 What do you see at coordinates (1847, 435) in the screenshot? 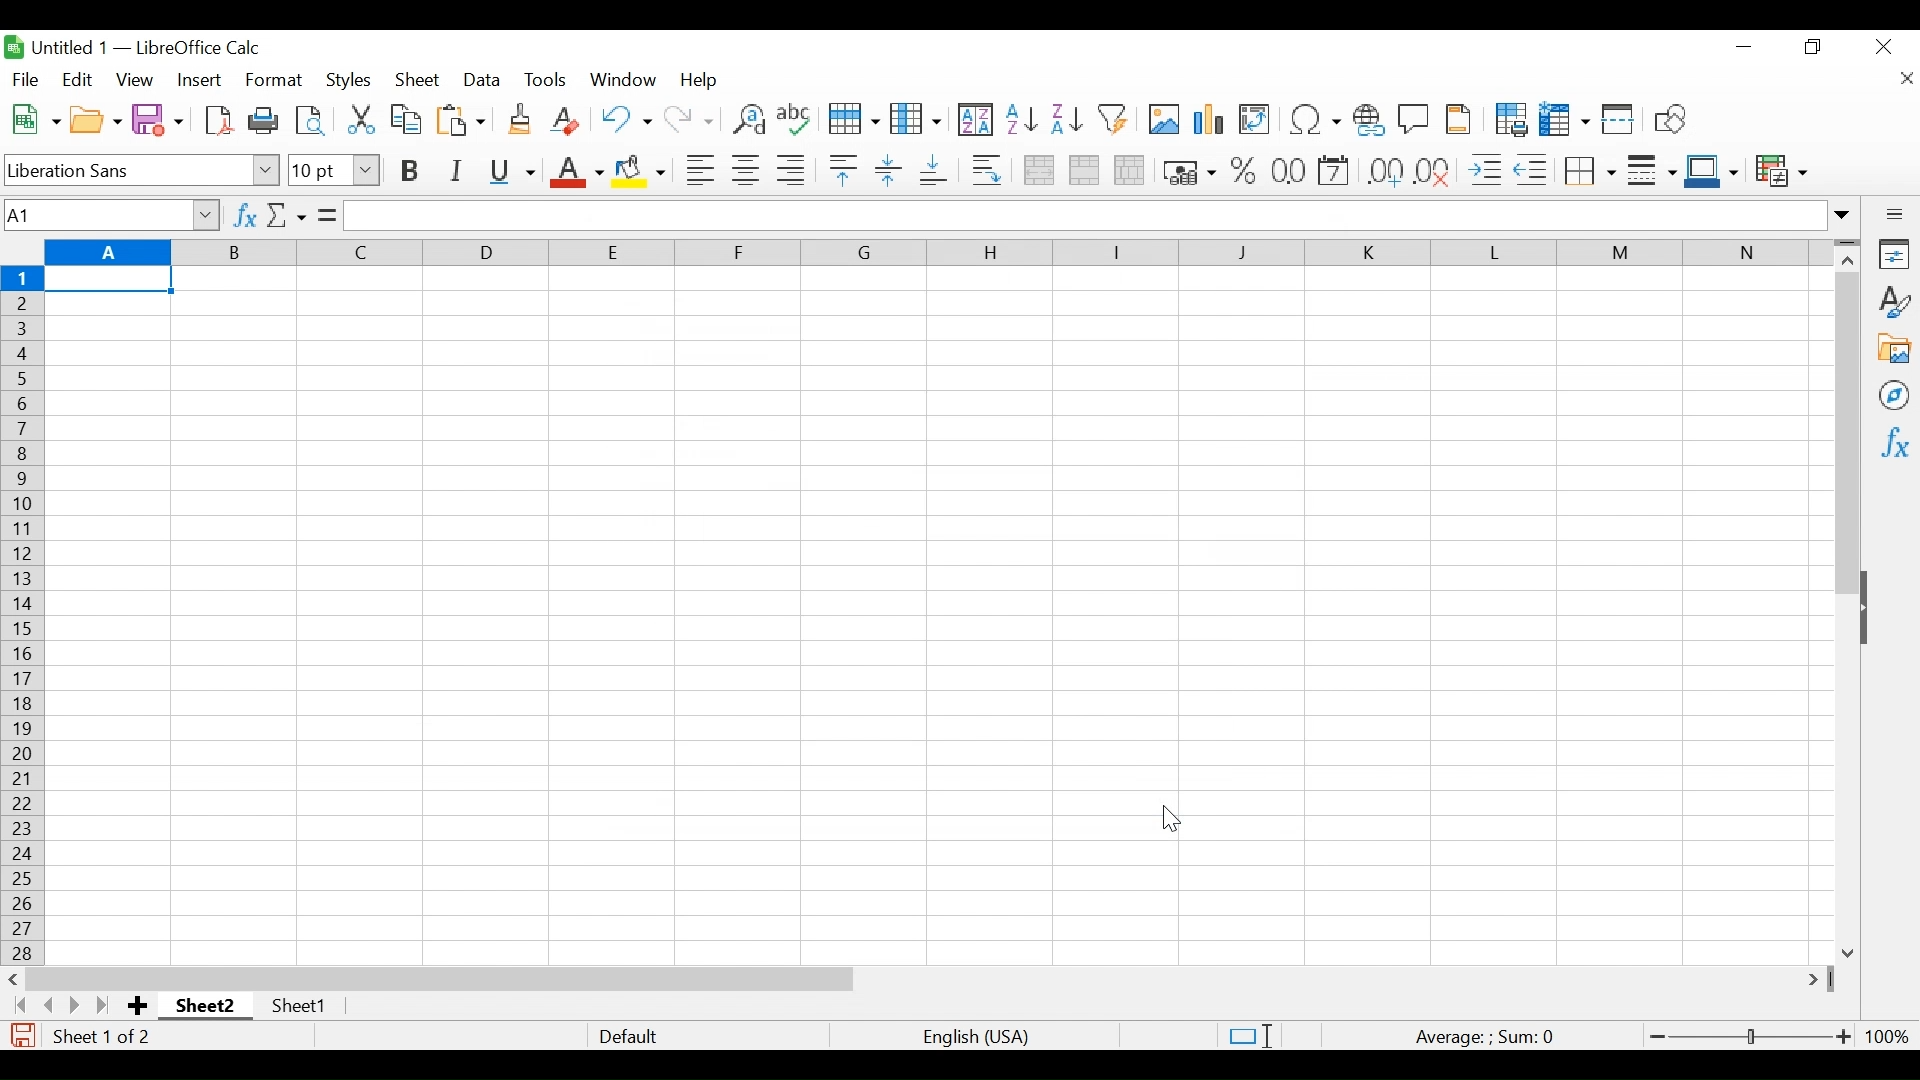
I see `Vertical Scroll bar` at bounding box center [1847, 435].